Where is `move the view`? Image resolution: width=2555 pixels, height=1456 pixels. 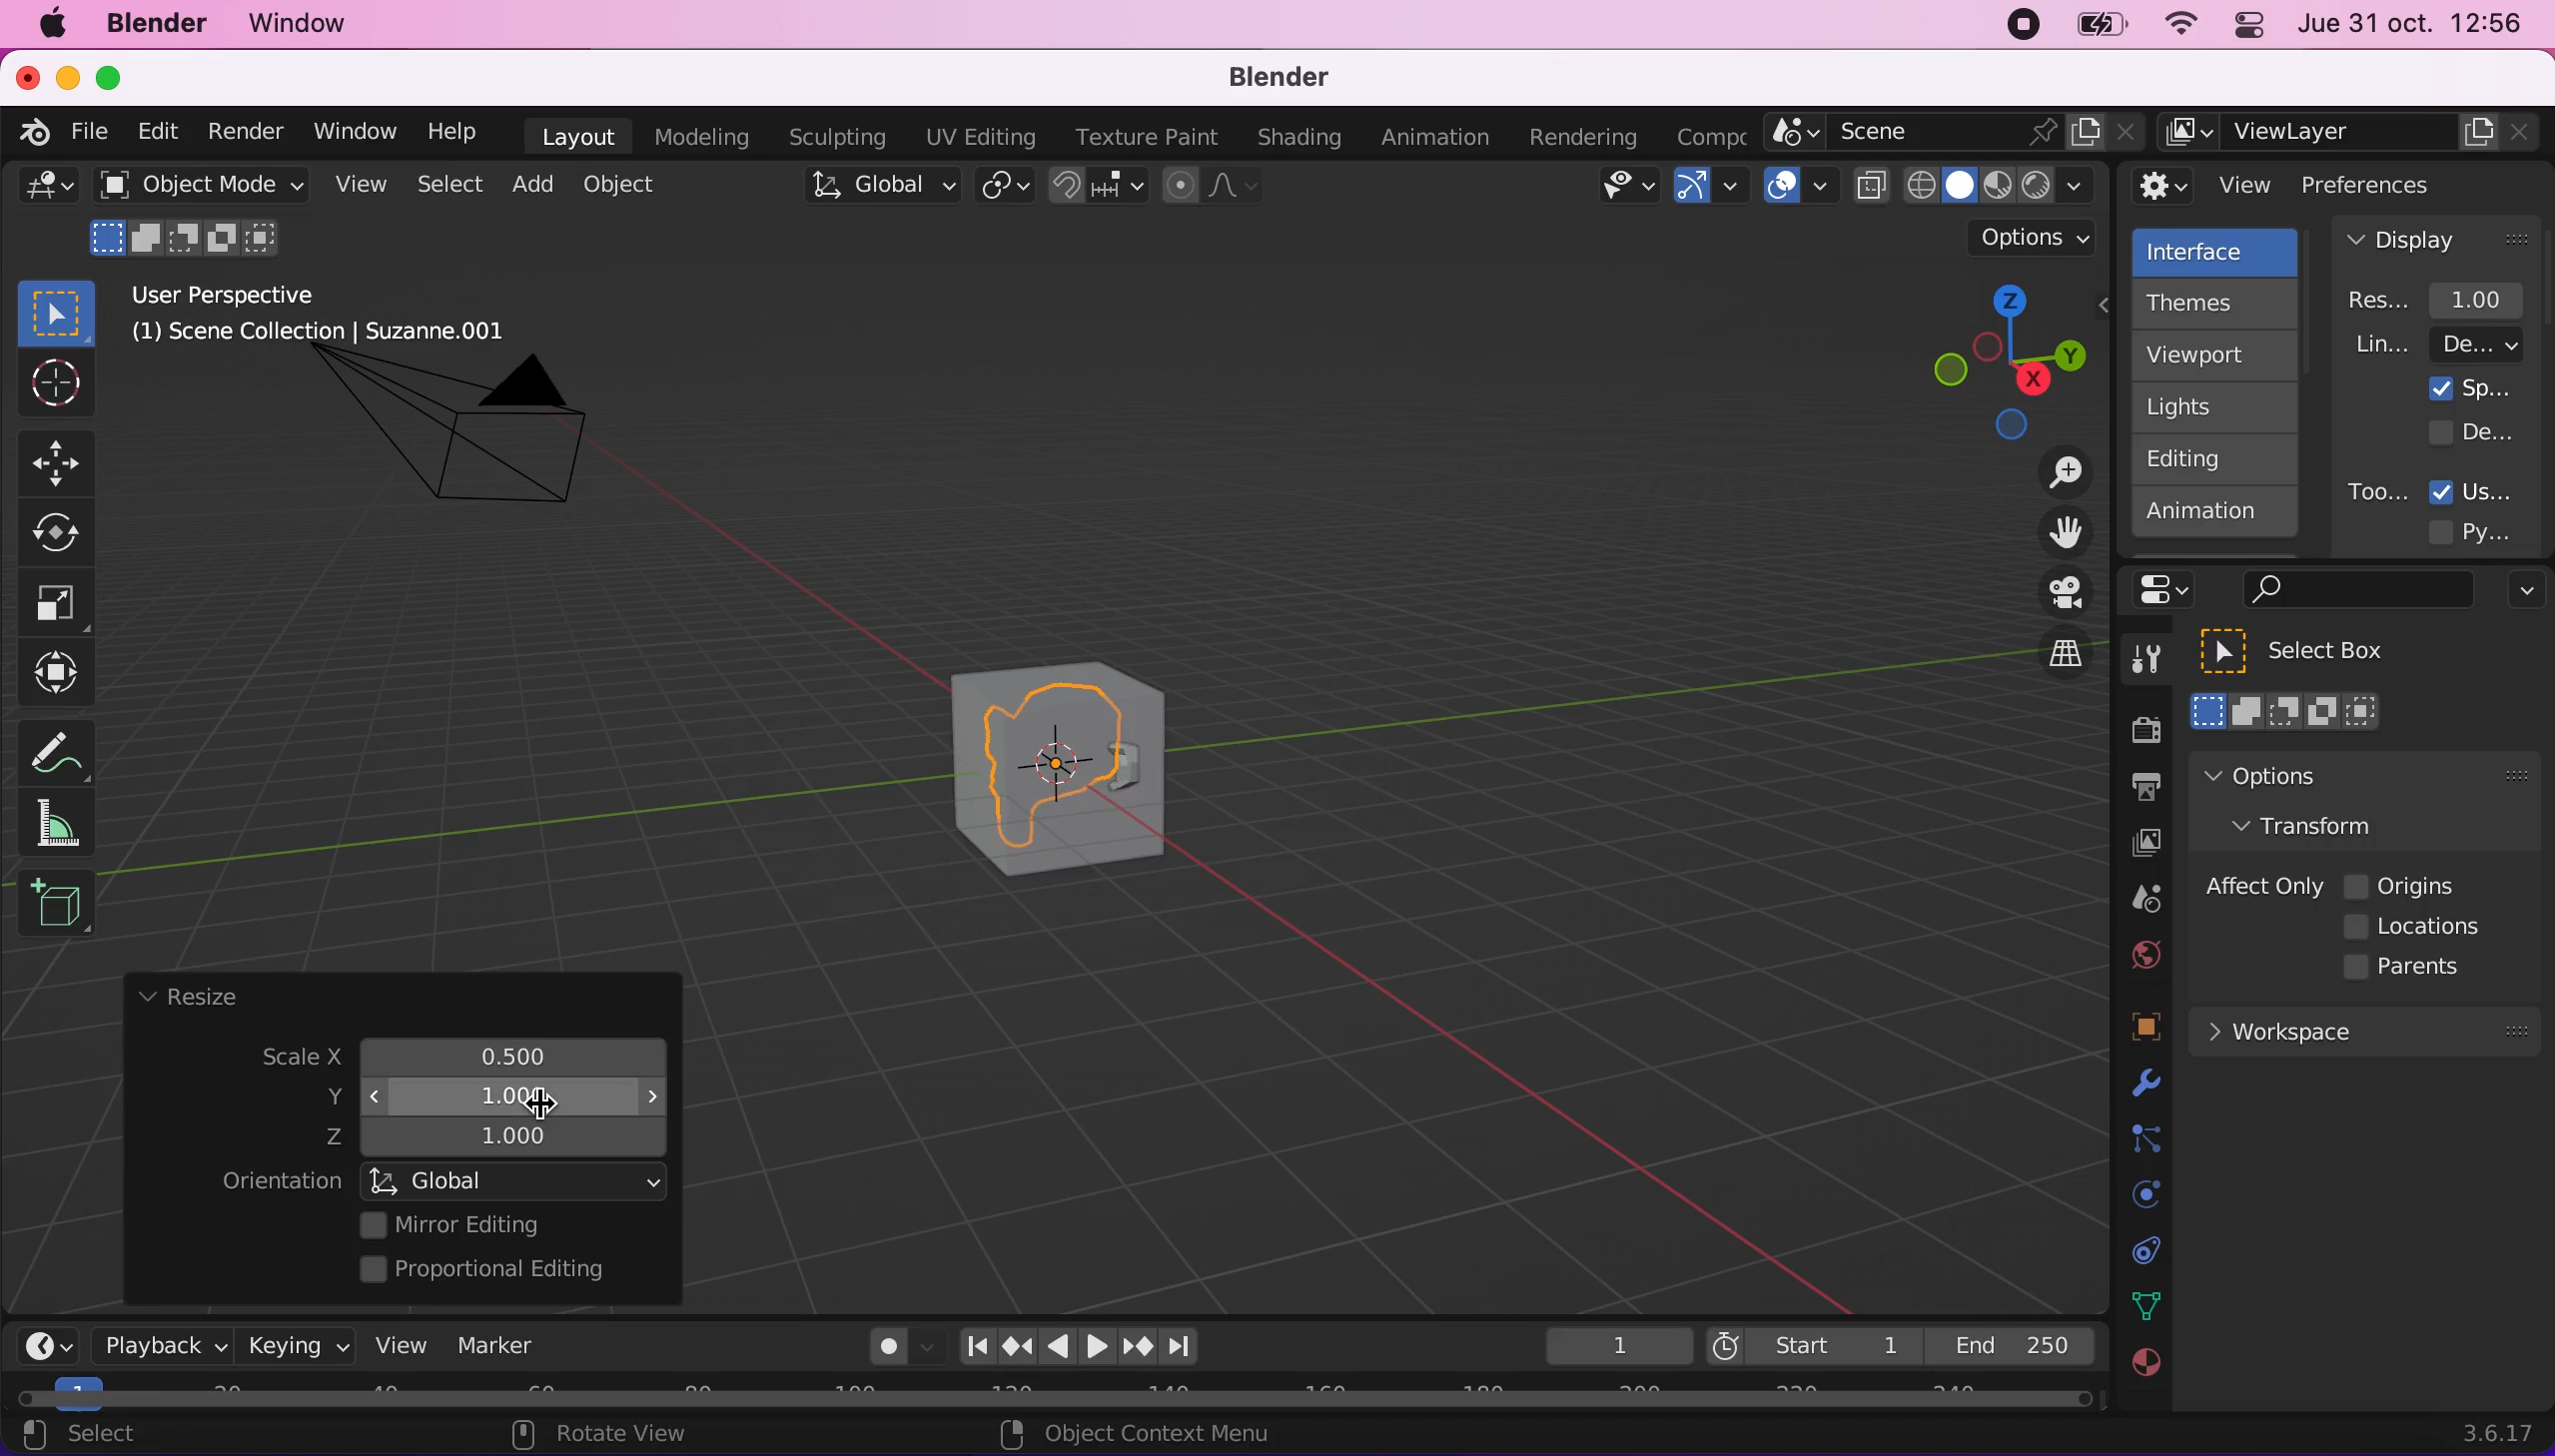 move the view is located at coordinates (2050, 534).